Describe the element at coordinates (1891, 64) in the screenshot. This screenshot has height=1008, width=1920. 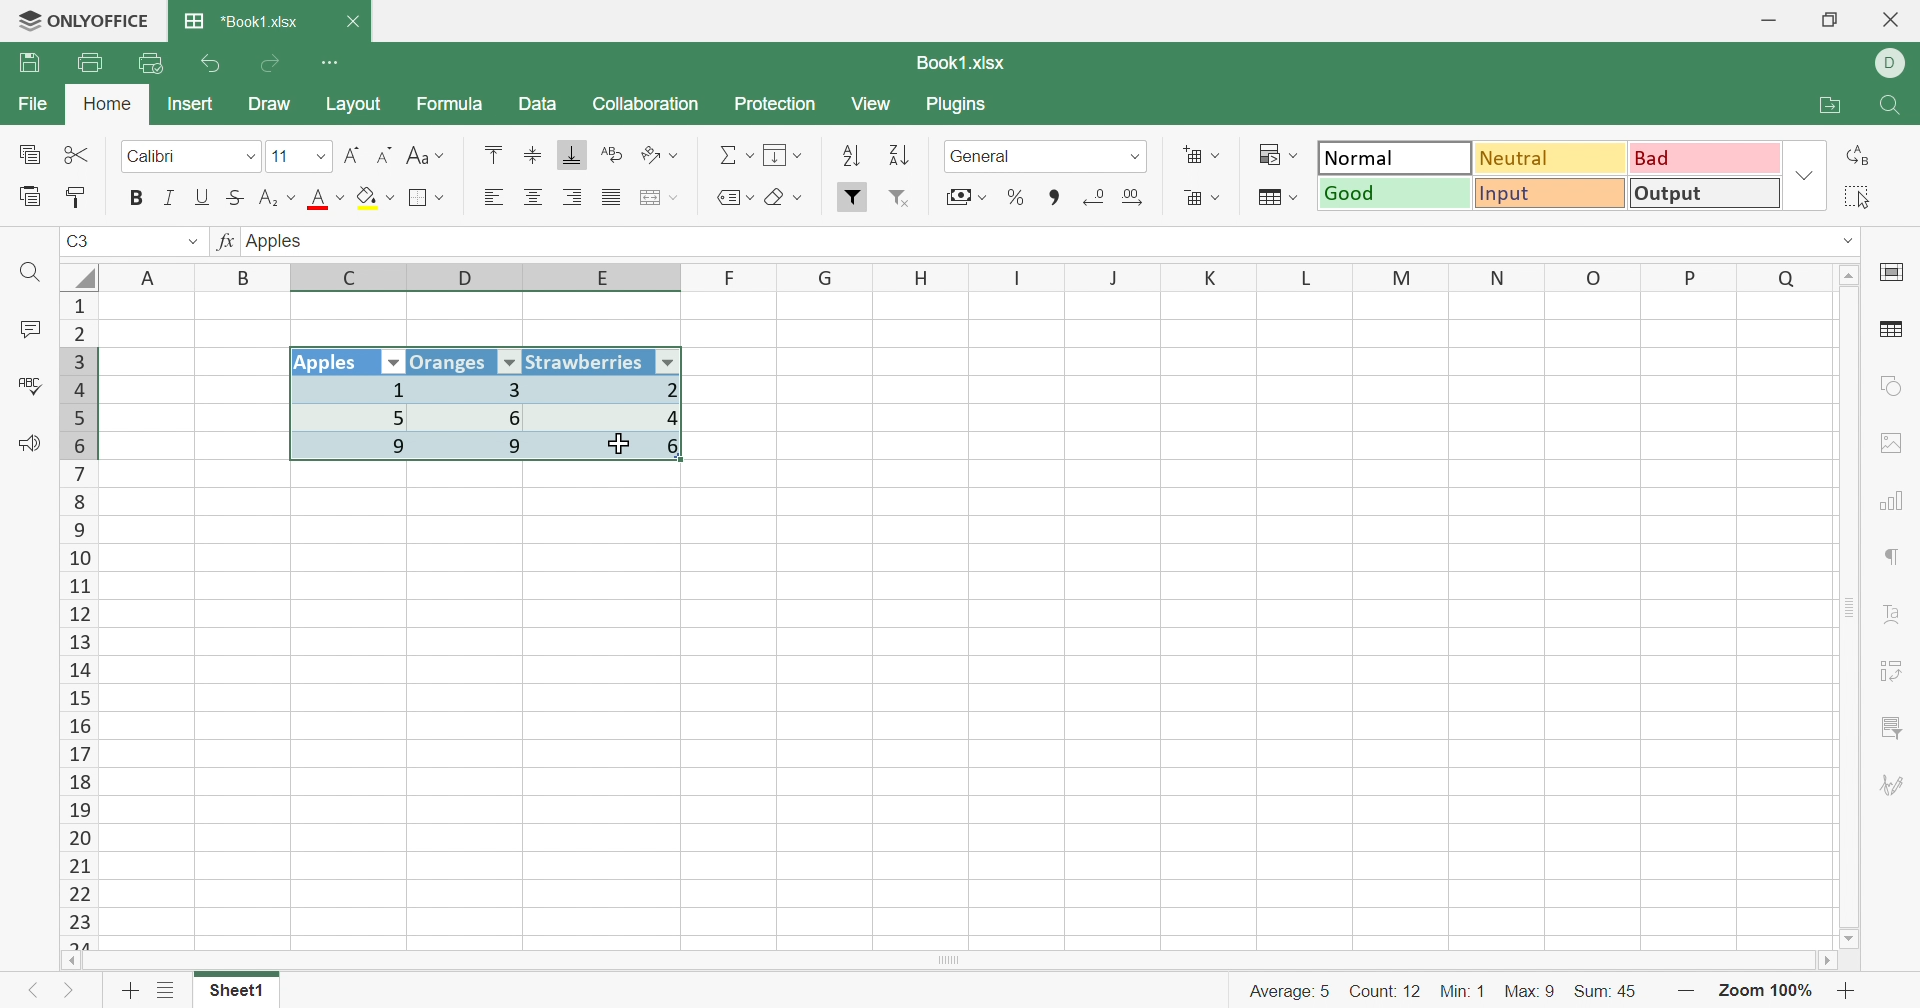
I see `D` at that location.